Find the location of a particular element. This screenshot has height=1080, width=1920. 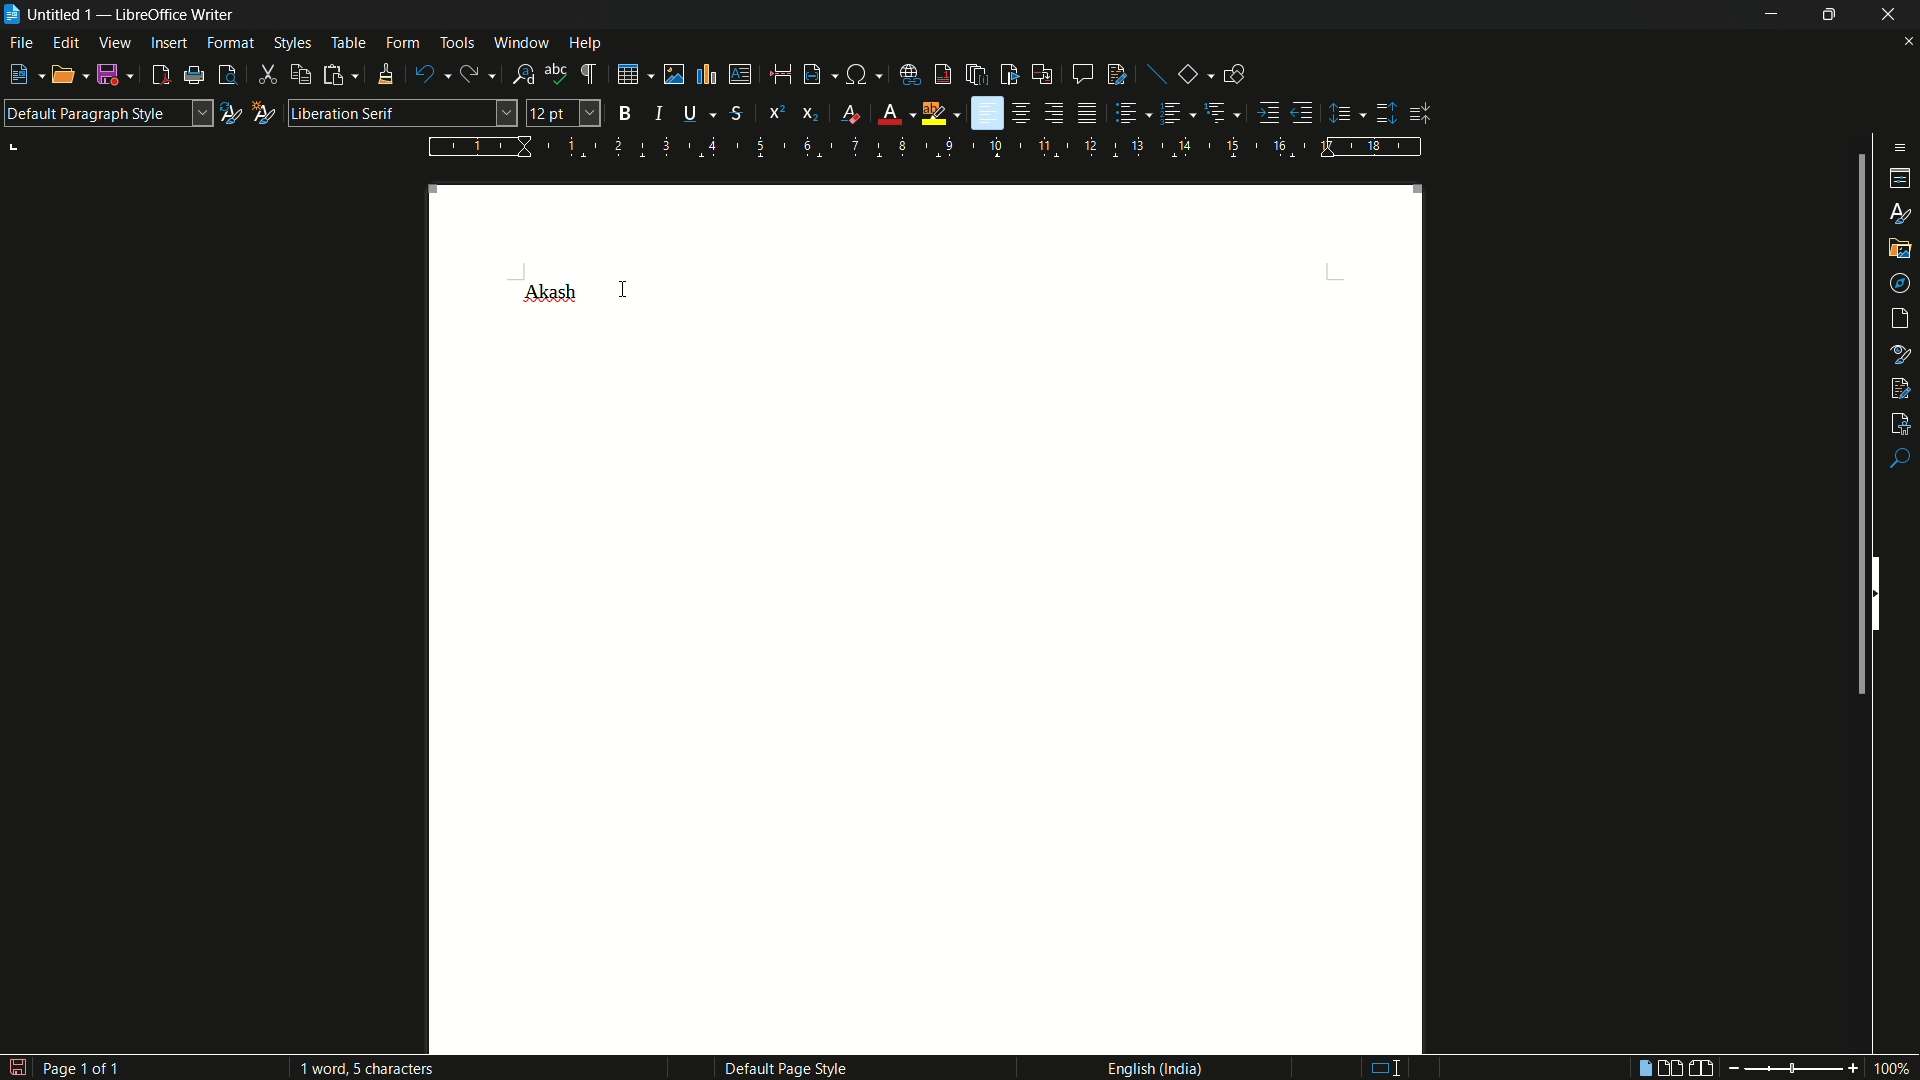

maximize or restore is located at coordinates (1829, 14).